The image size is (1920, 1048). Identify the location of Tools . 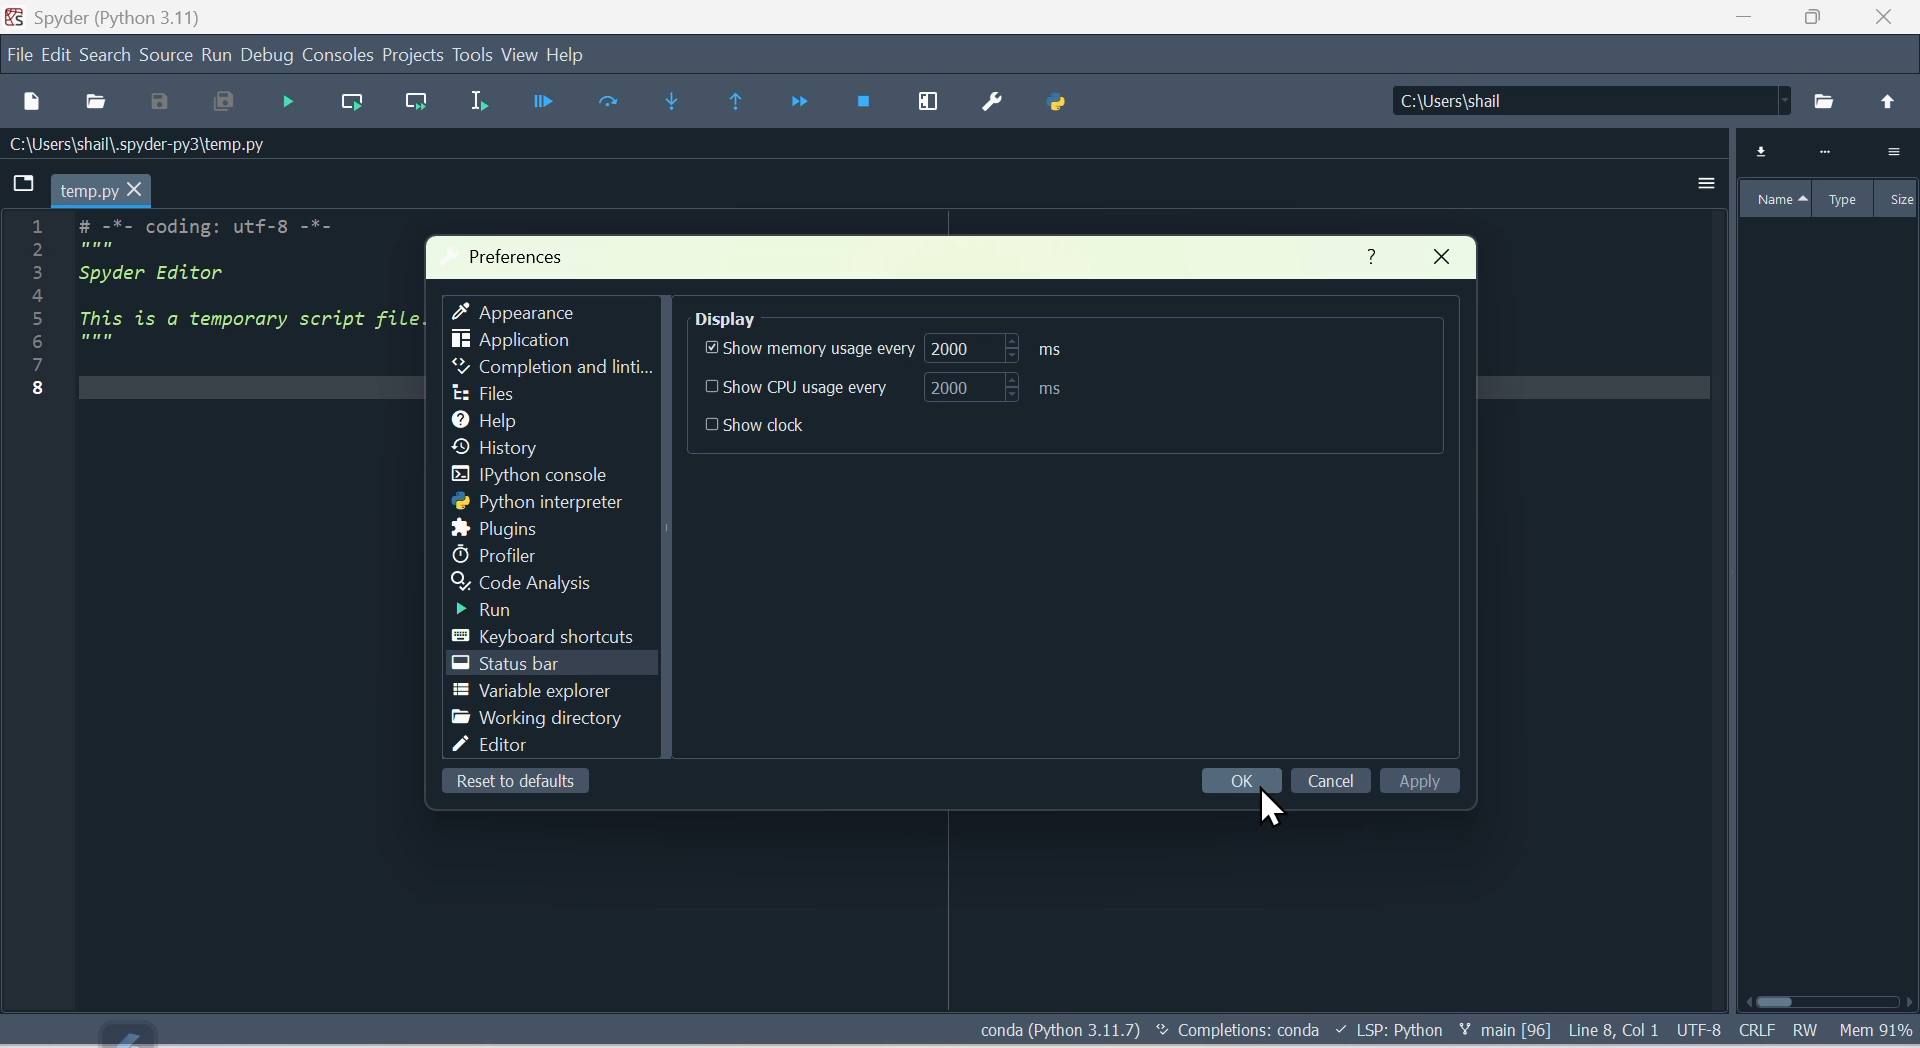
(474, 55).